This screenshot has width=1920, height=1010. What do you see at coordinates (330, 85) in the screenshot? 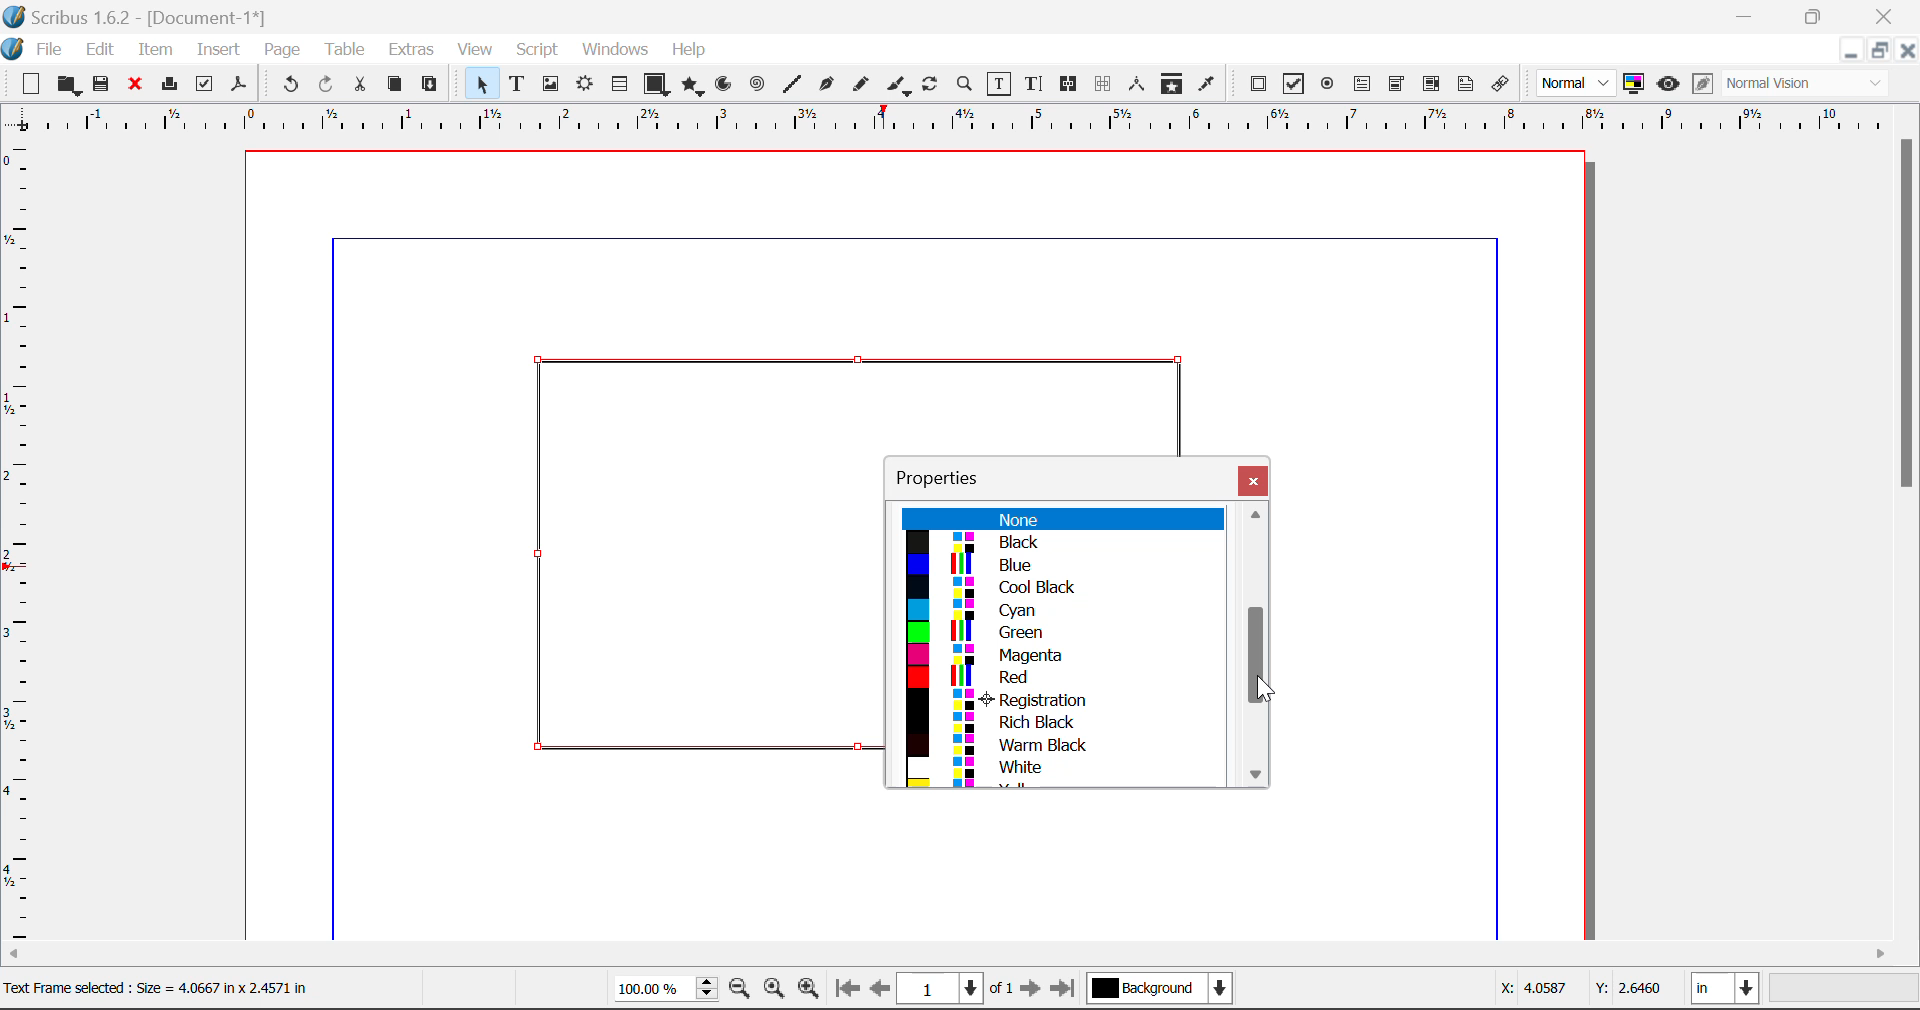
I see `Redo` at bounding box center [330, 85].